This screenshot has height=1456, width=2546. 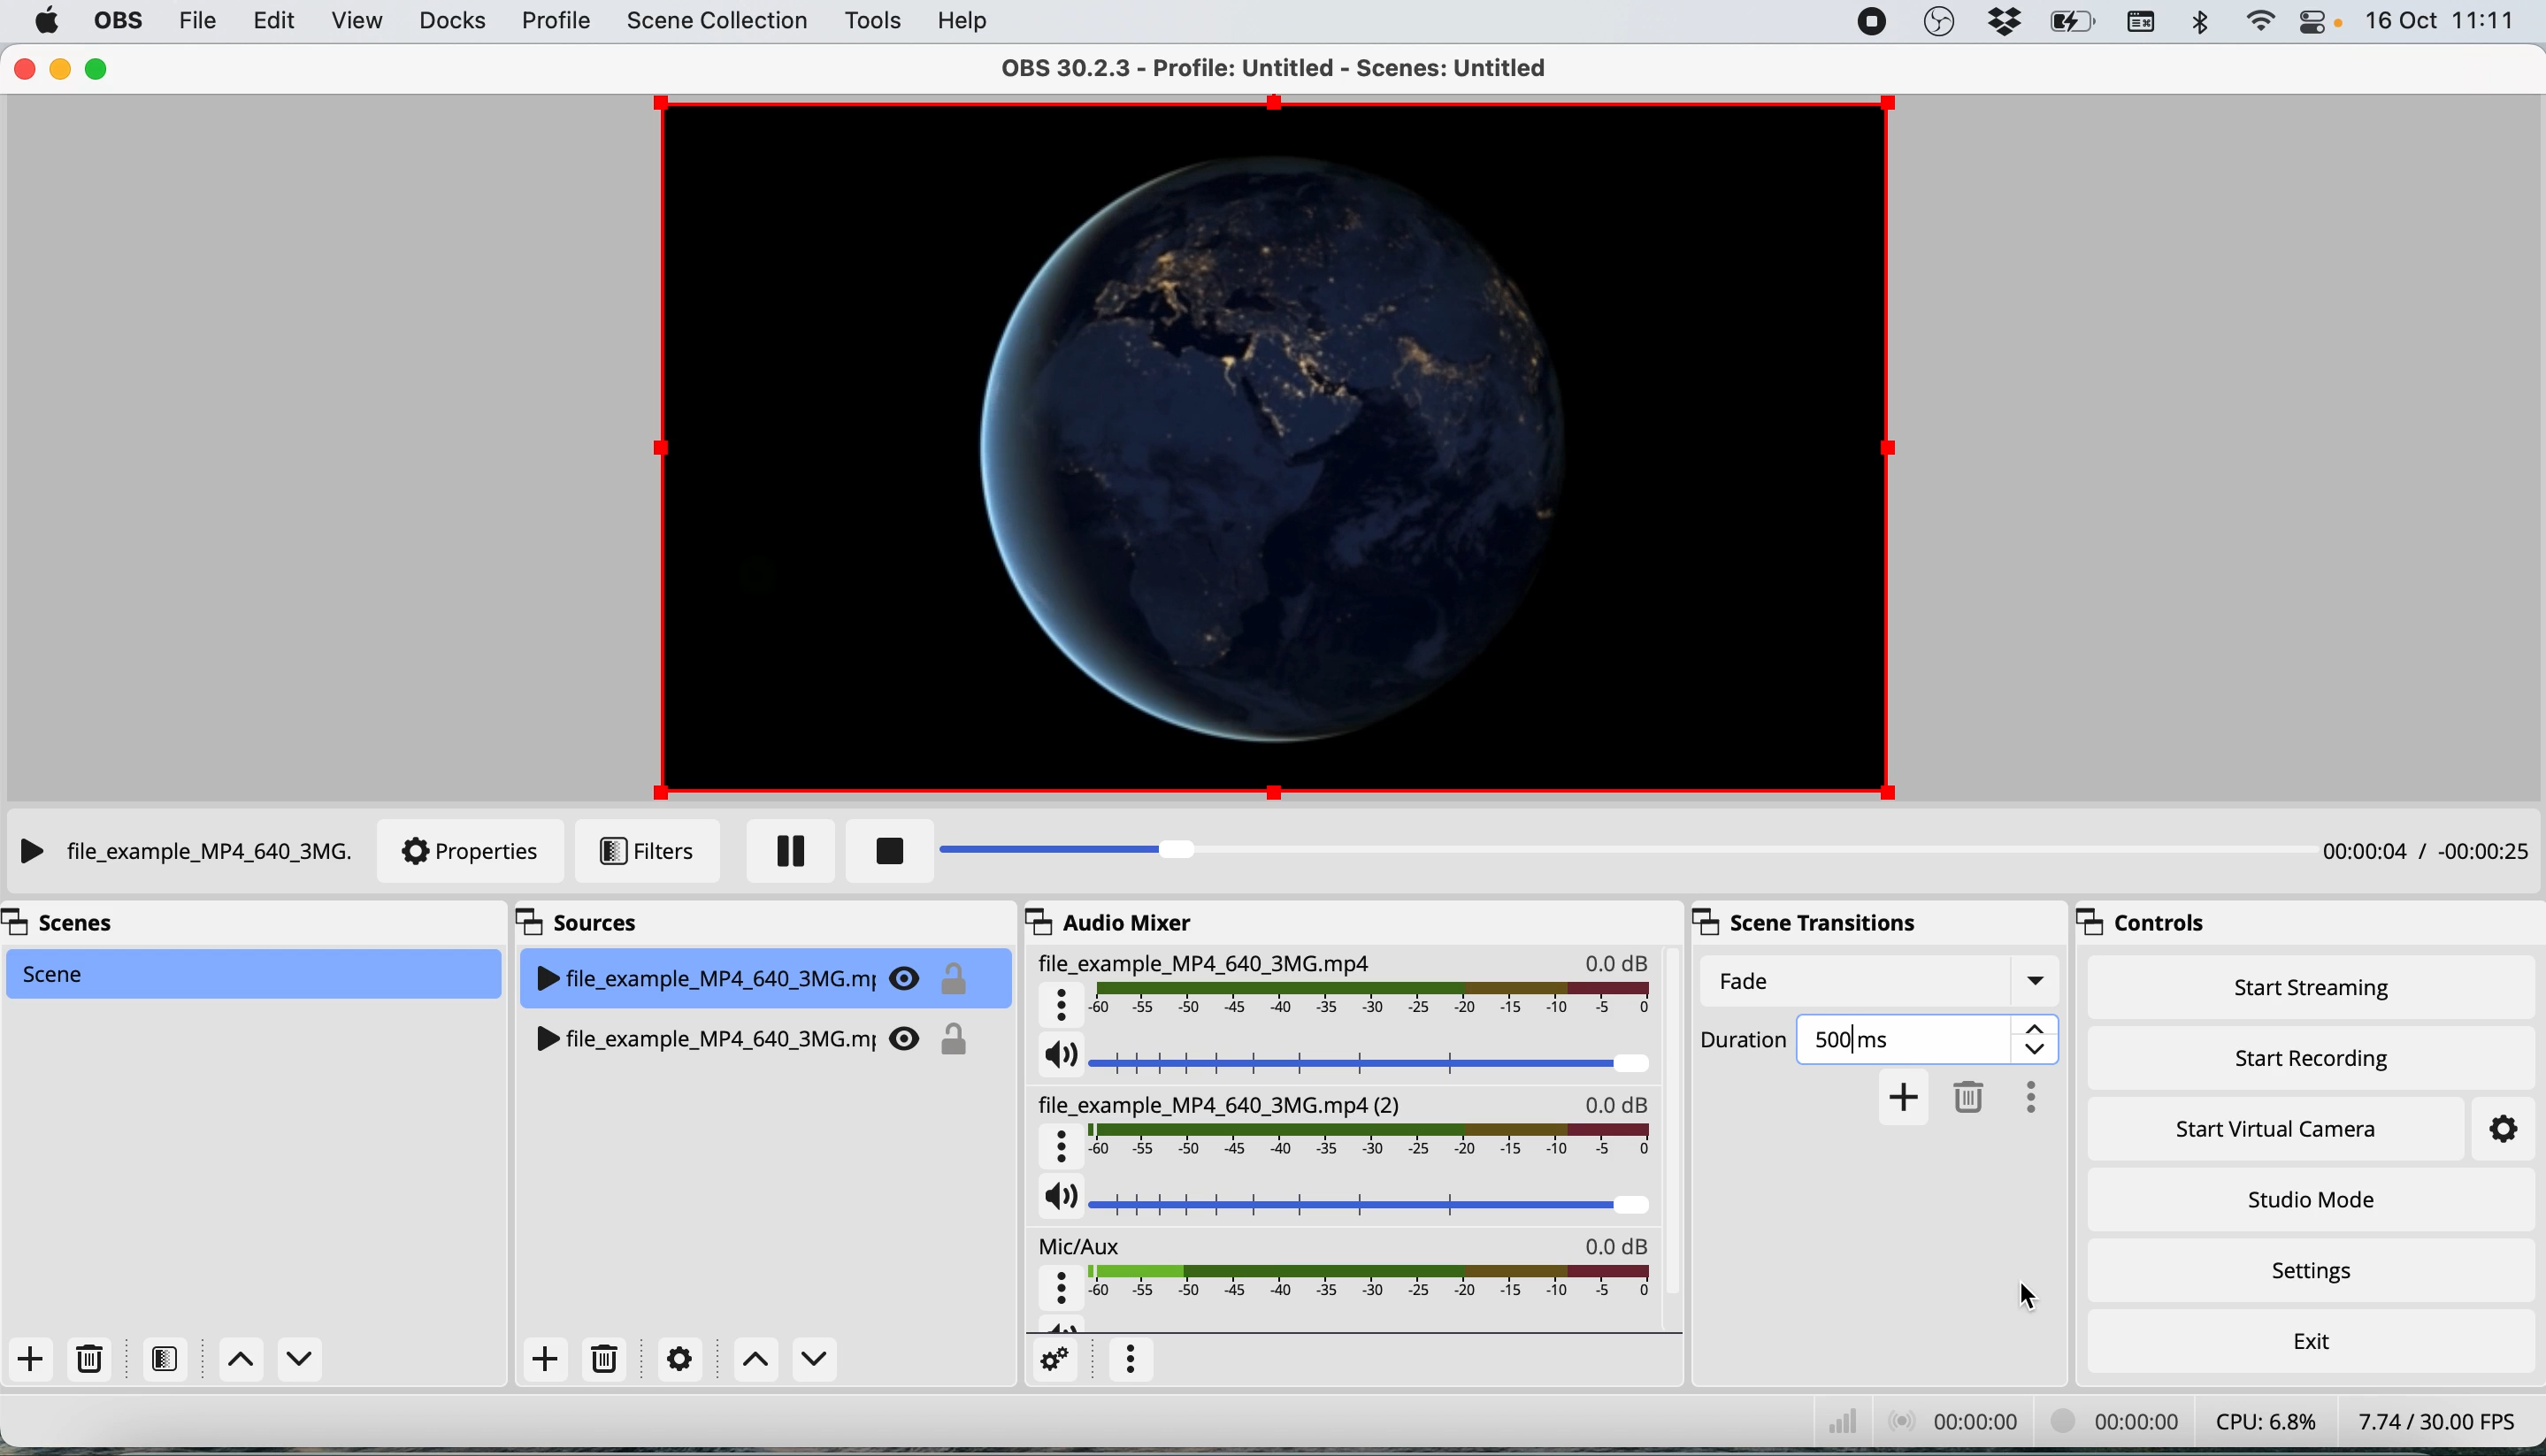 What do you see at coordinates (554, 24) in the screenshot?
I see `profile` at bounding box center [554, 24].